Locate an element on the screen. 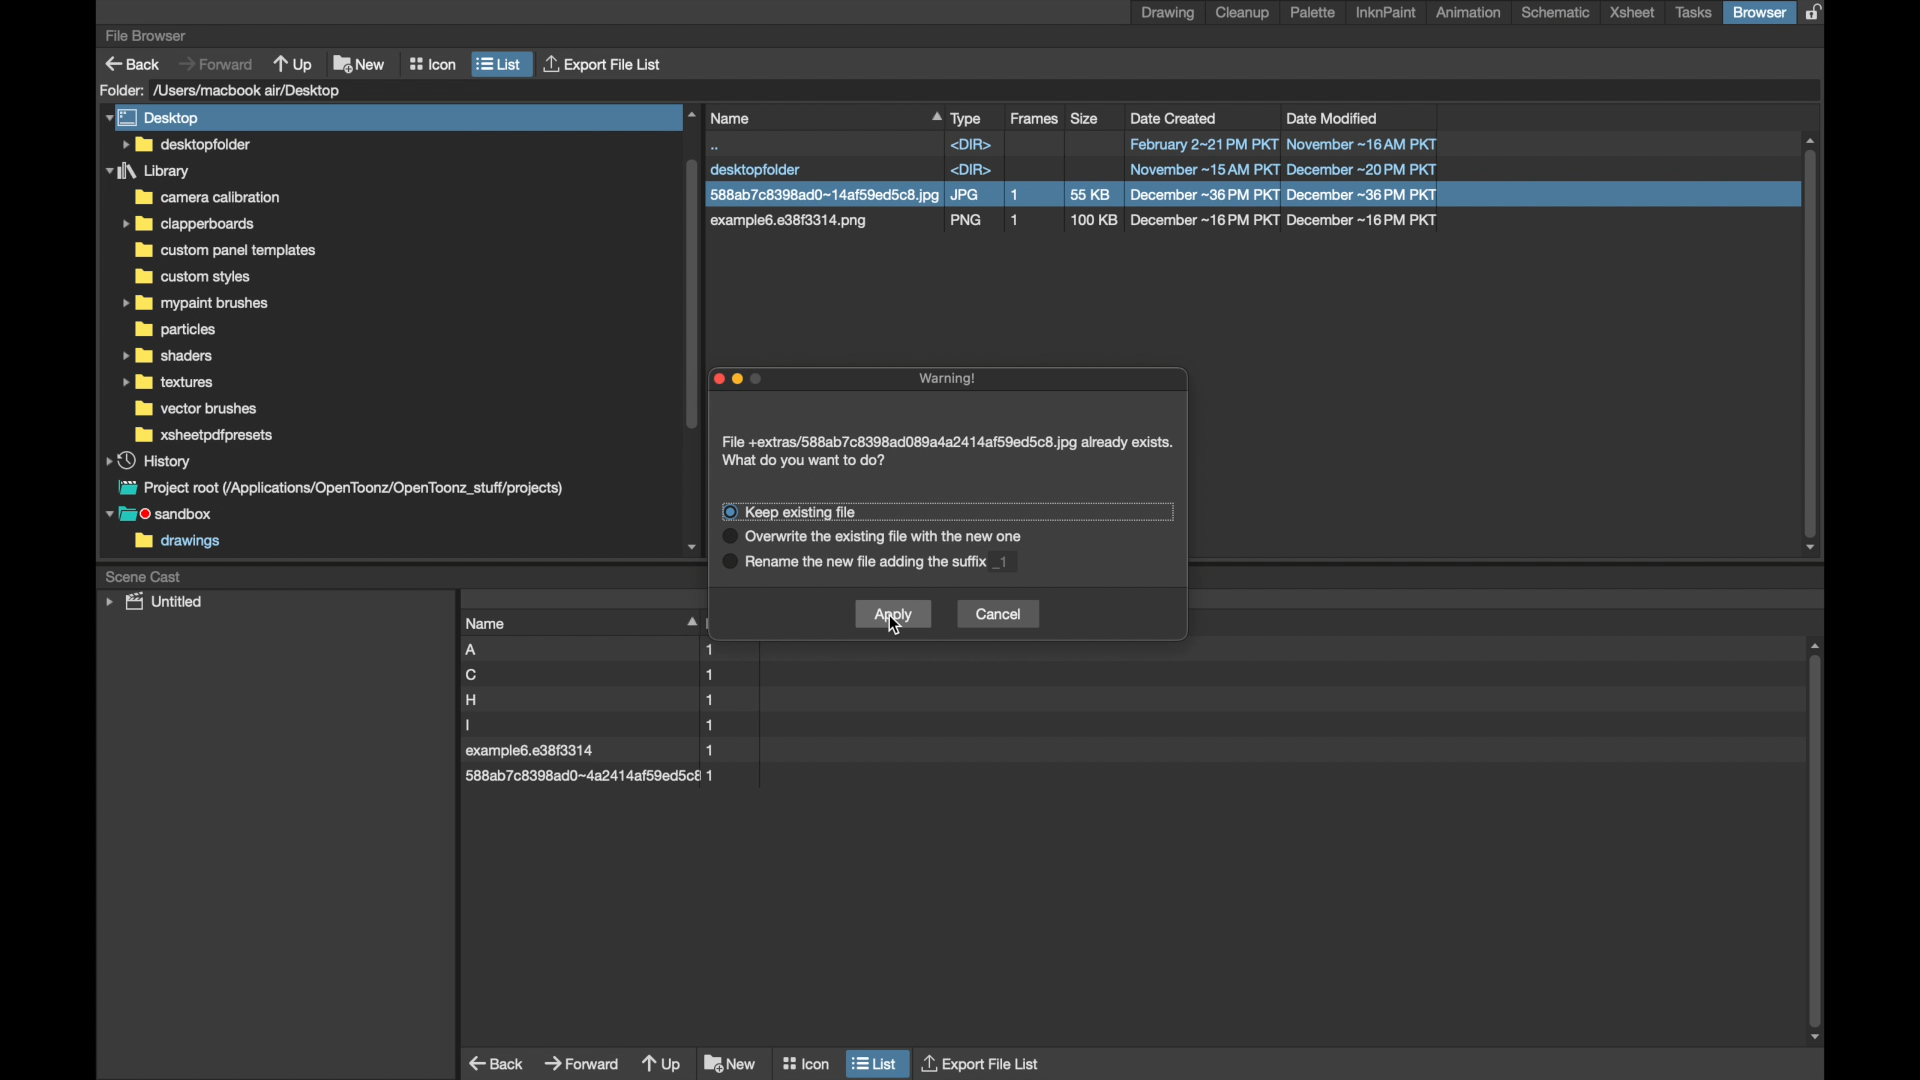 This screenshot has height=1080, width=1920. folder location is located at coordinates (251, 90).